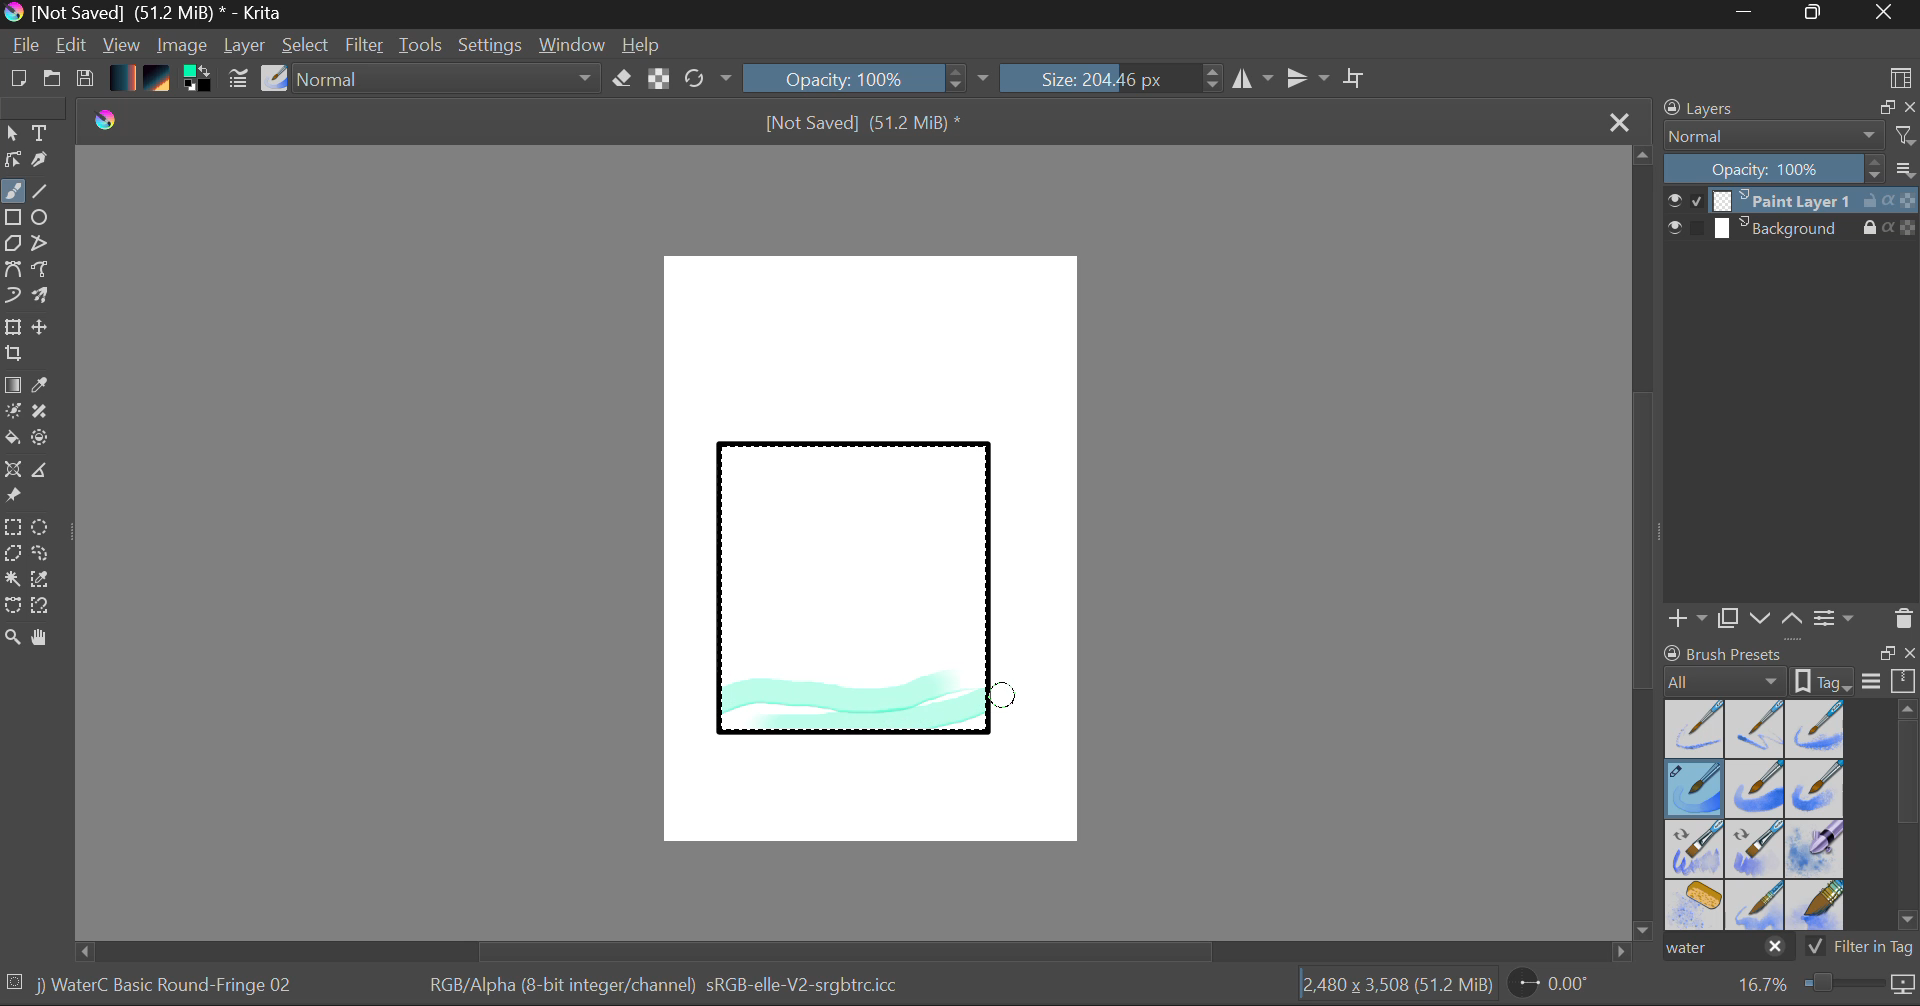 The height and width of the screenshot is (1006, 1920). Describe the element at coordinates (854, 951) in the screenshot. I see `Scroll Bar` at that location.